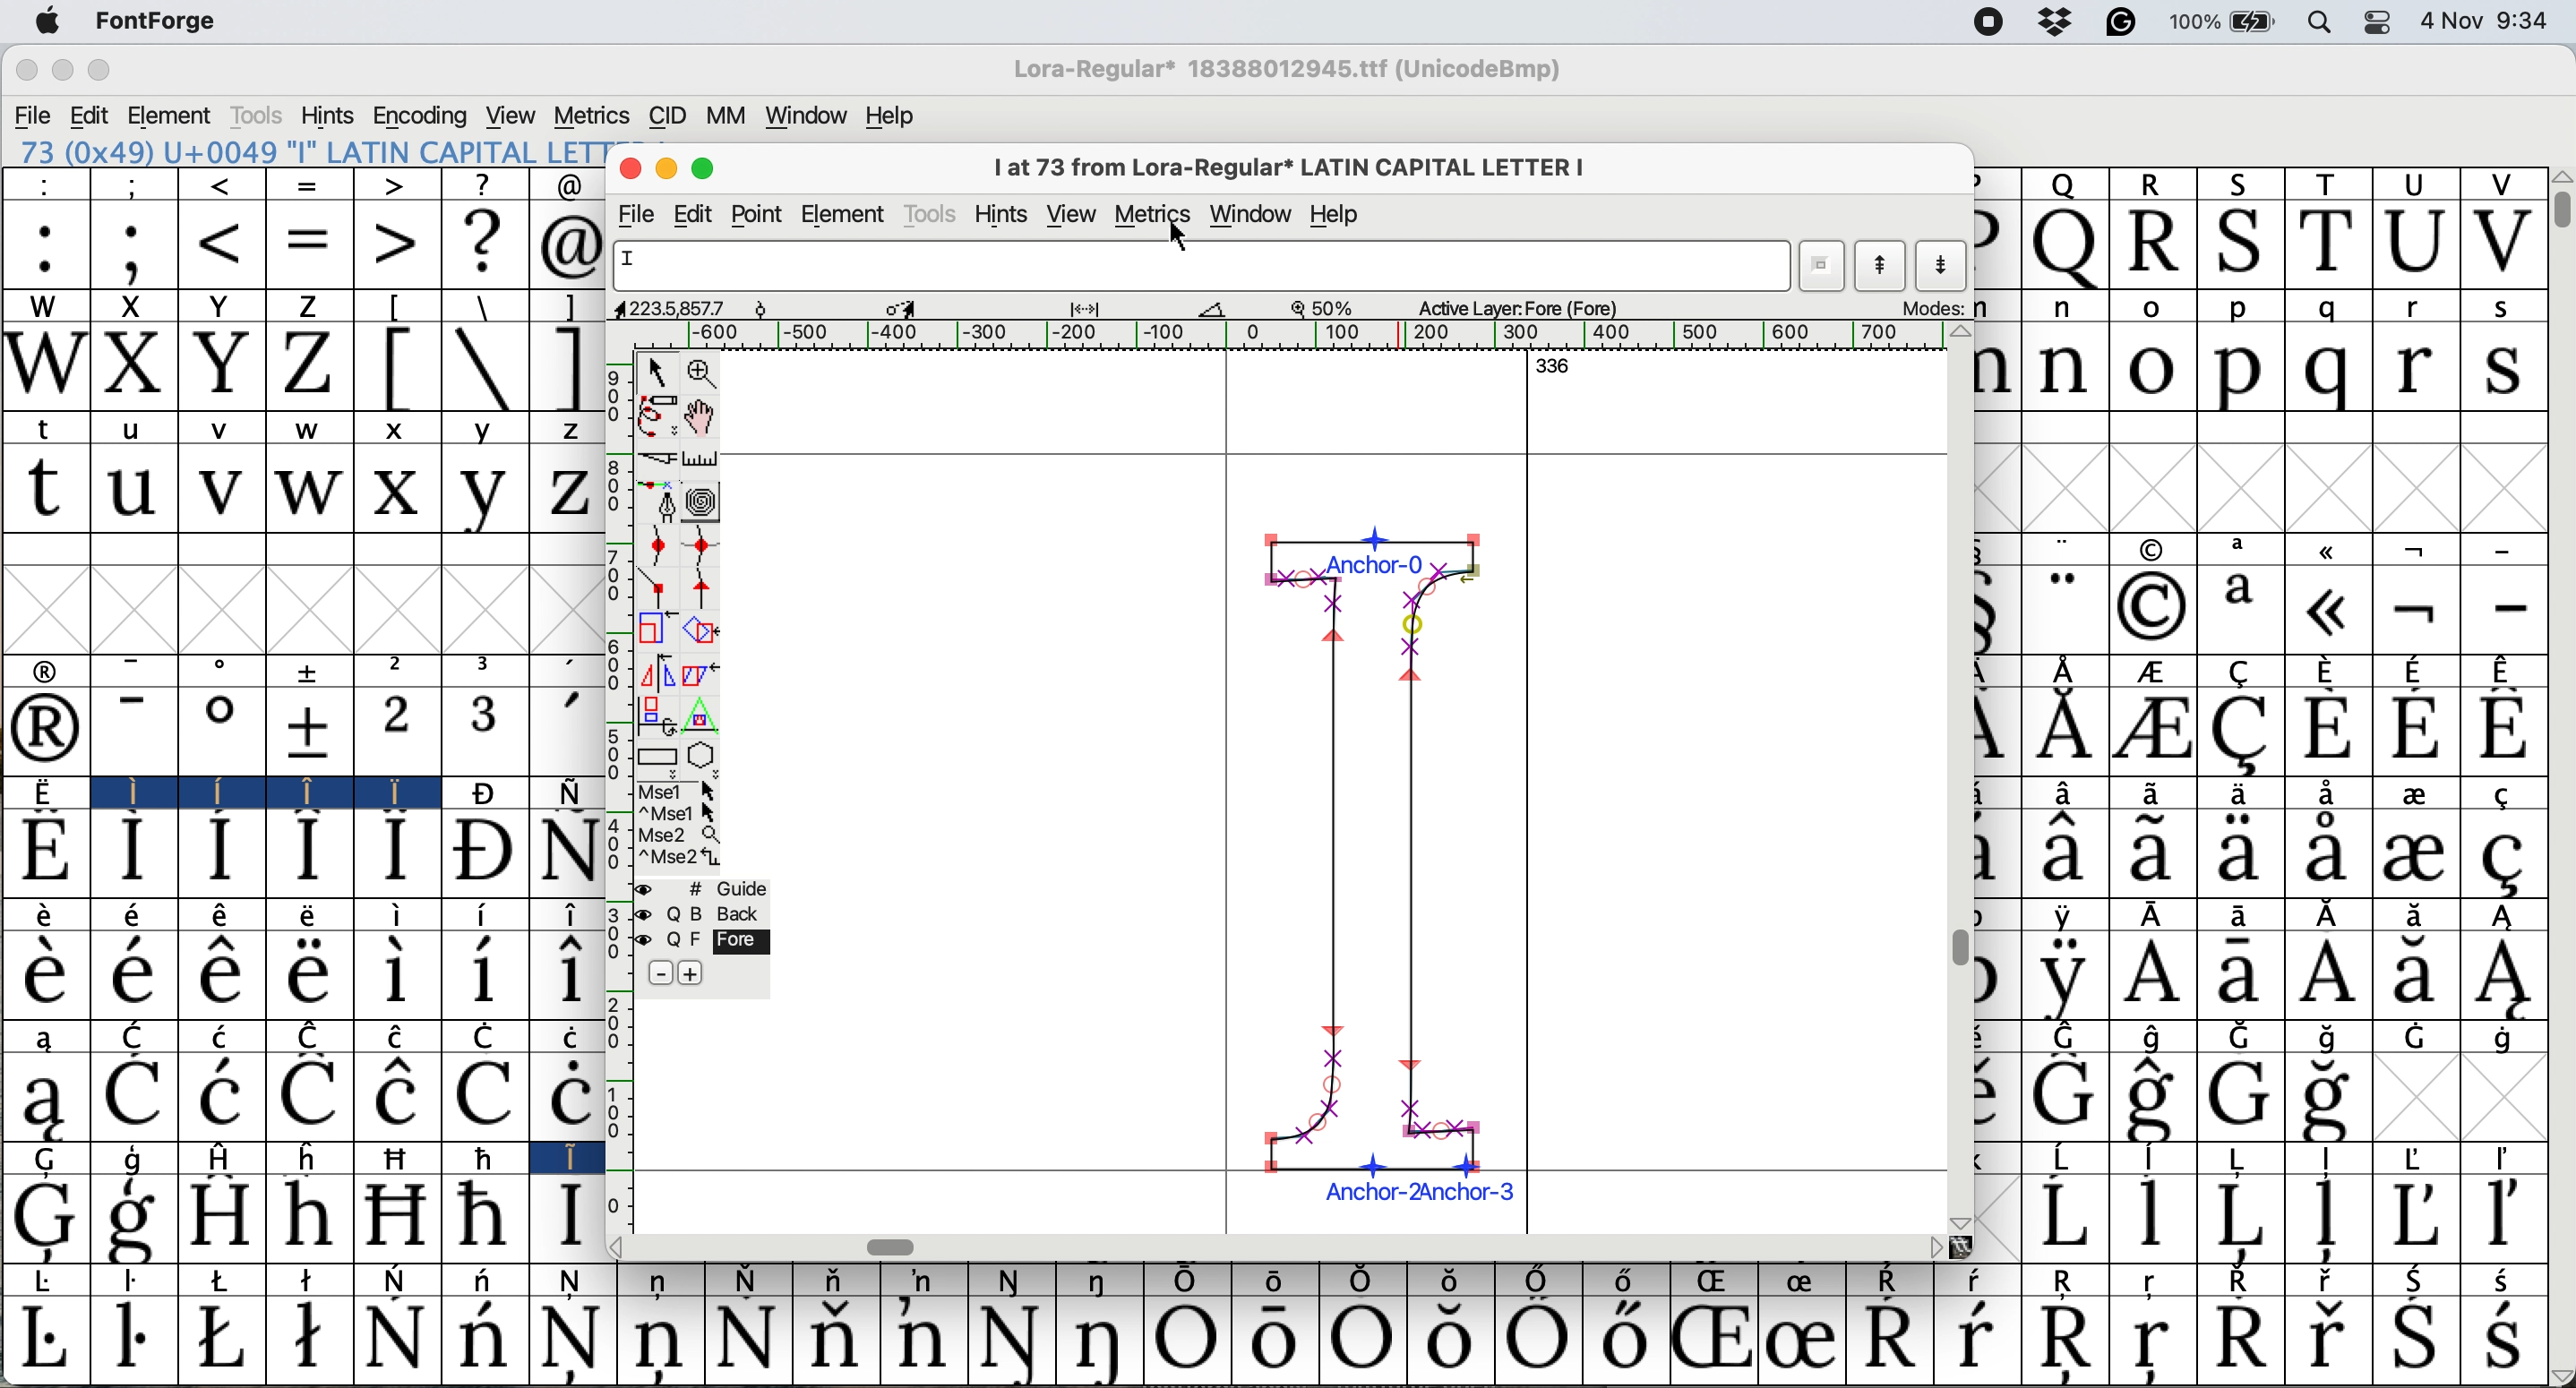 The image size is (2576, 1388). Describe the element at coordinates (2243, 672) in the screenshot. I see `` at that location.